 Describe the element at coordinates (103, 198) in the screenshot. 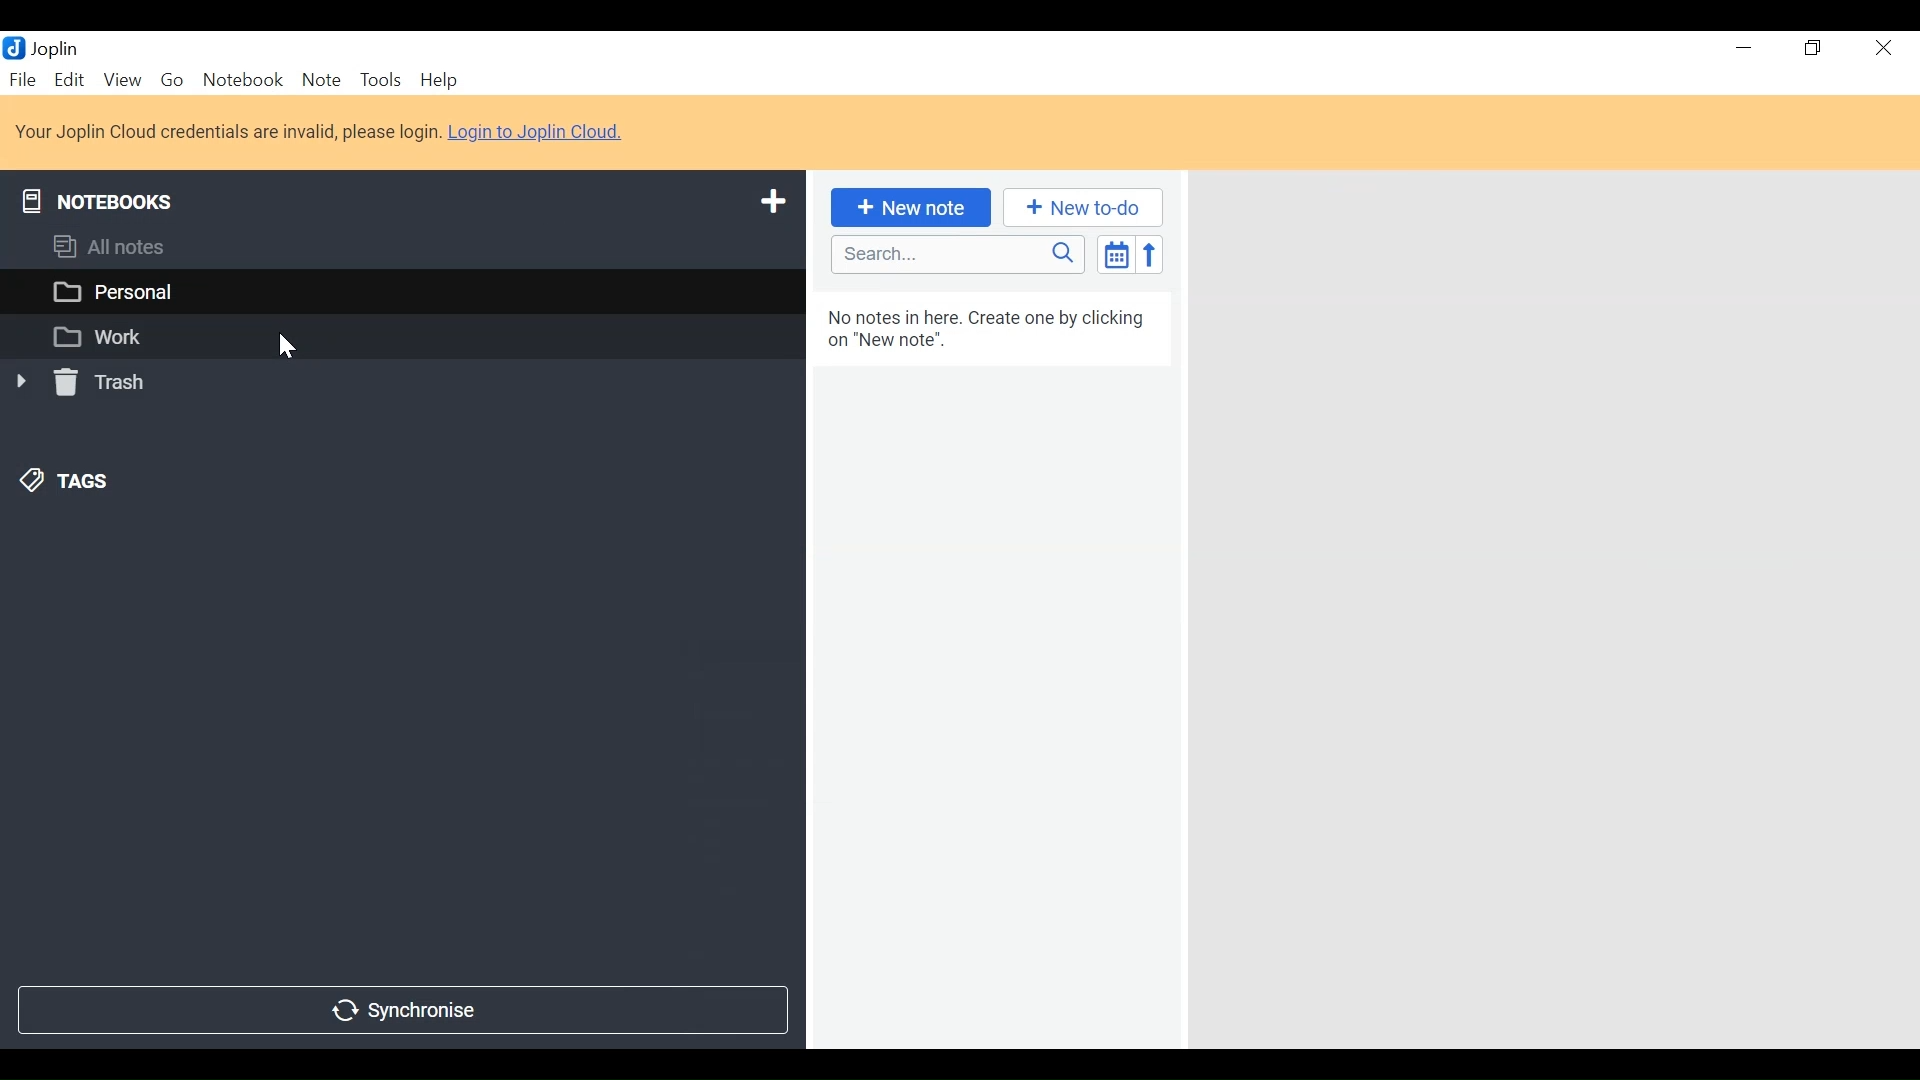

I see `Notebooks` at that location.